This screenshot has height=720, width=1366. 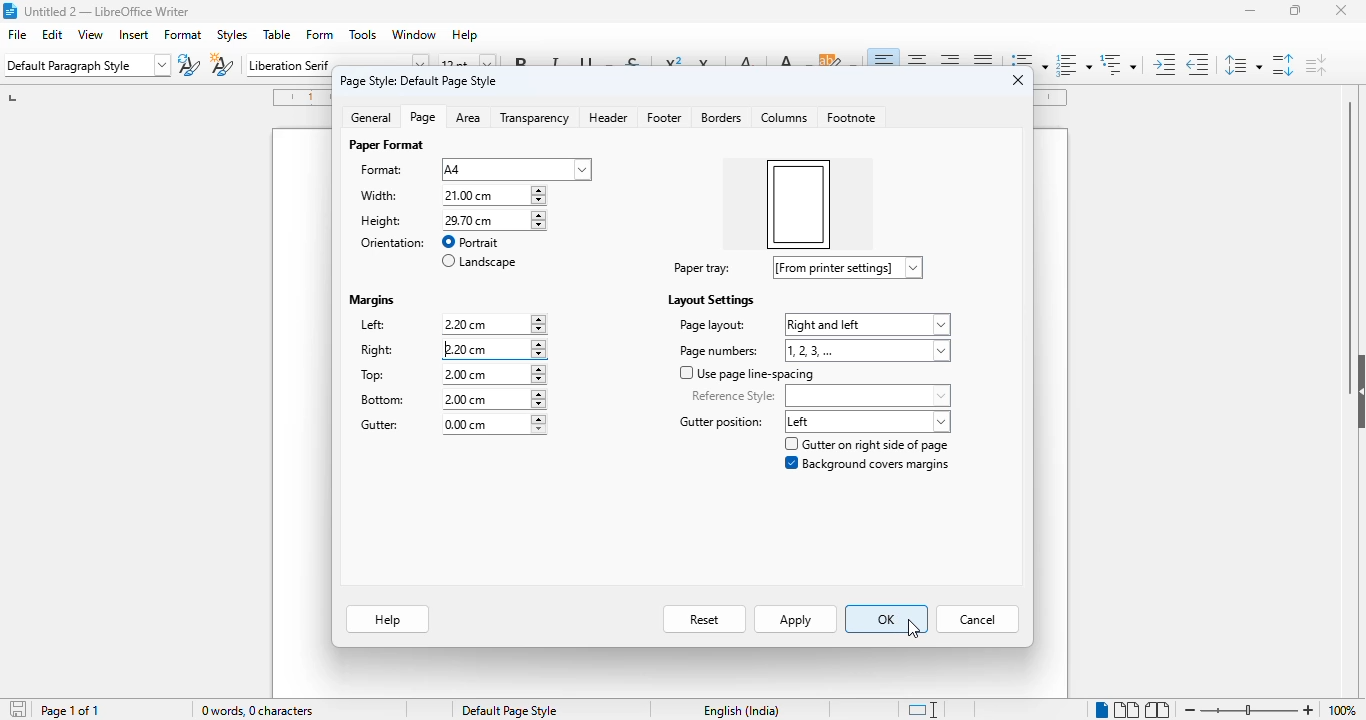 What do you see at coordinates (783, 117) in the screenshot?
I see `columns` at bounding box center [783, 117].